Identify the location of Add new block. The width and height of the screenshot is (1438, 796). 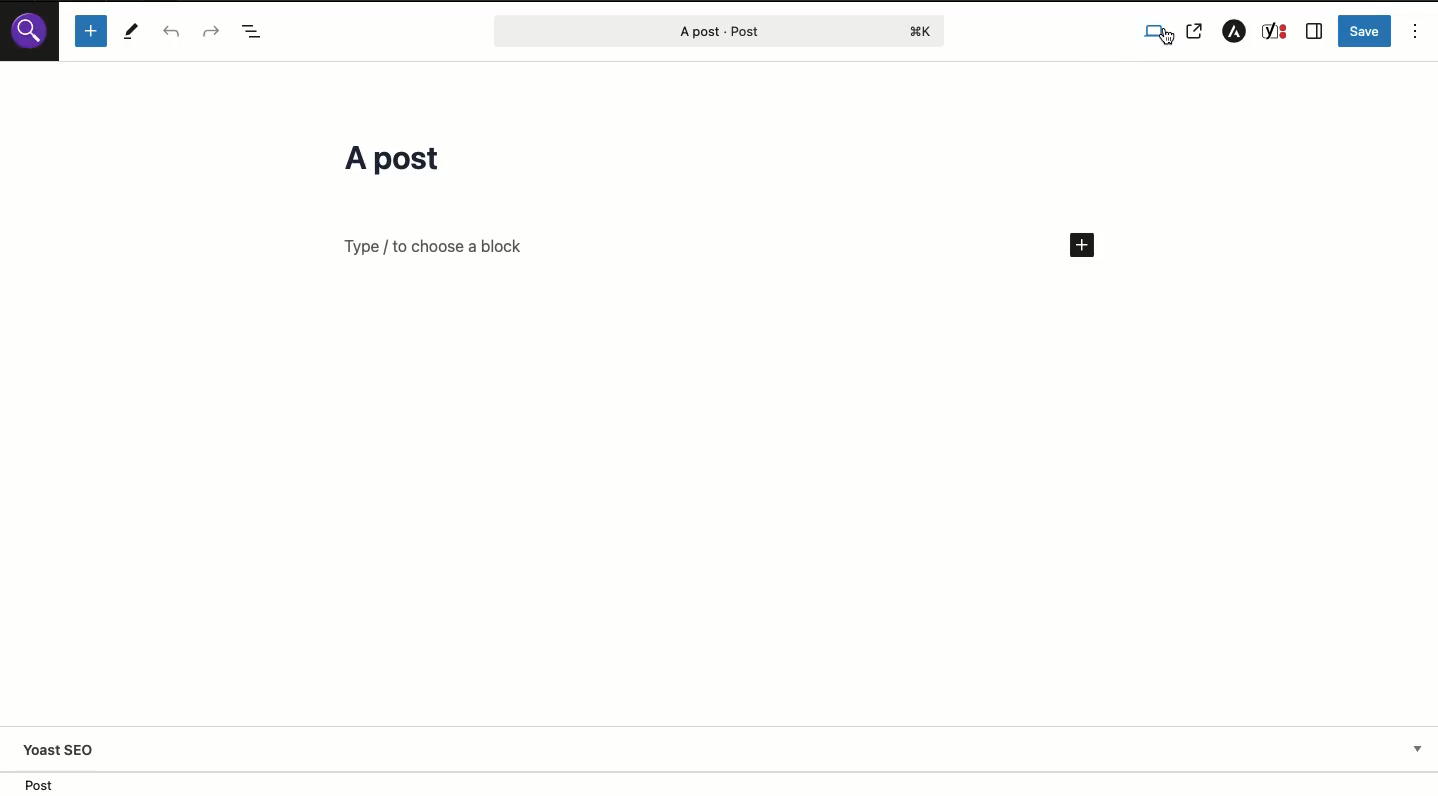
(93, 32).